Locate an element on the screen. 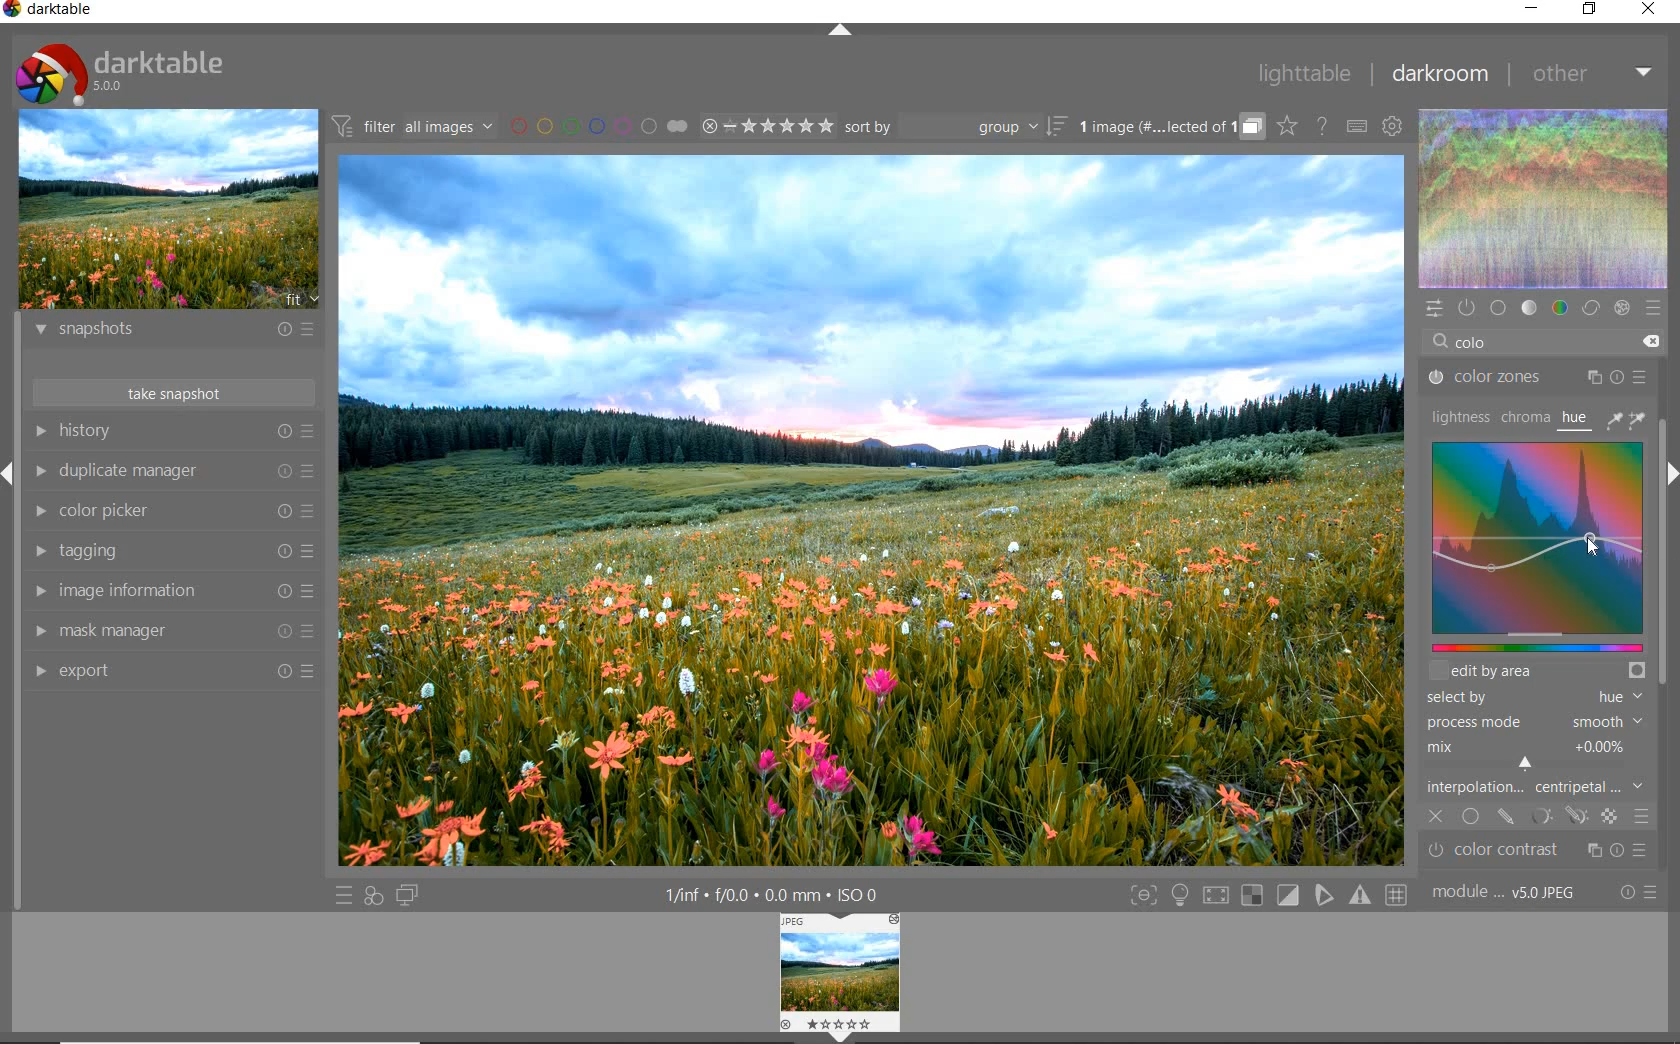  restore is located at coordinates (1592, 10).